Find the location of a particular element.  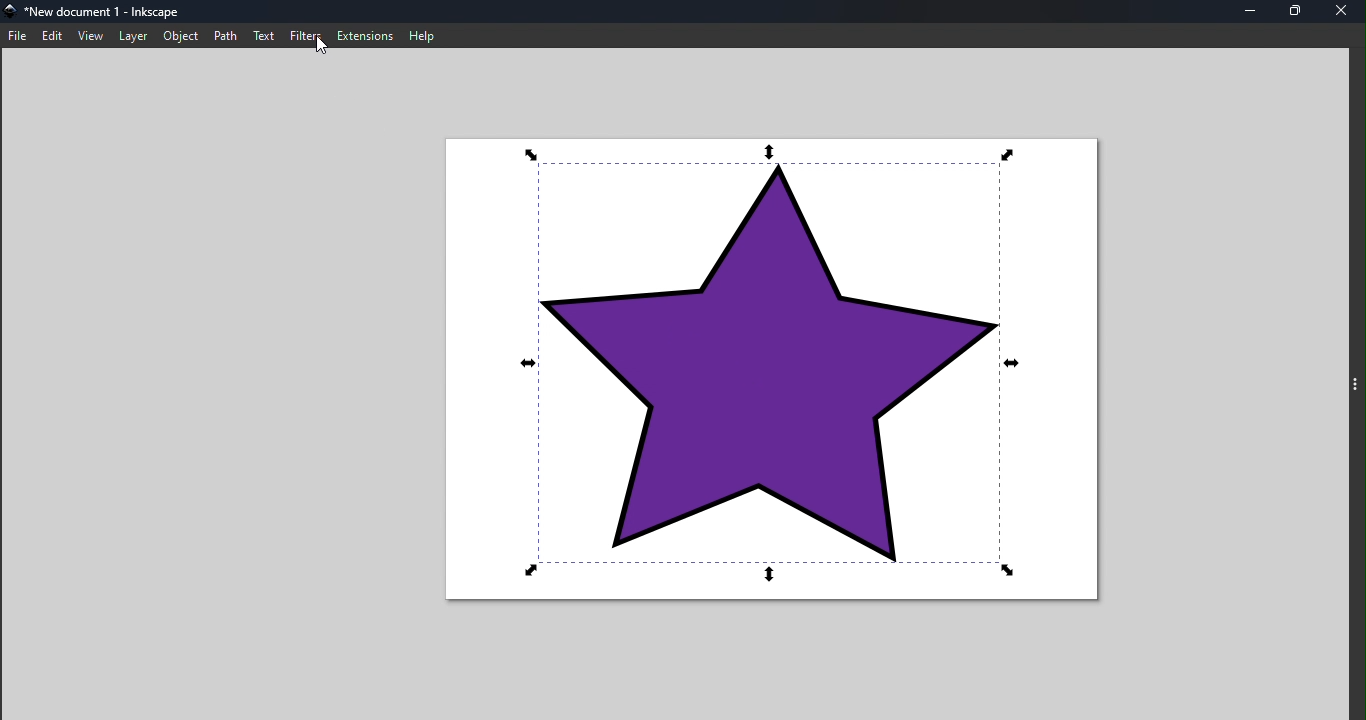

Close is located at coordinates (1343, 14).